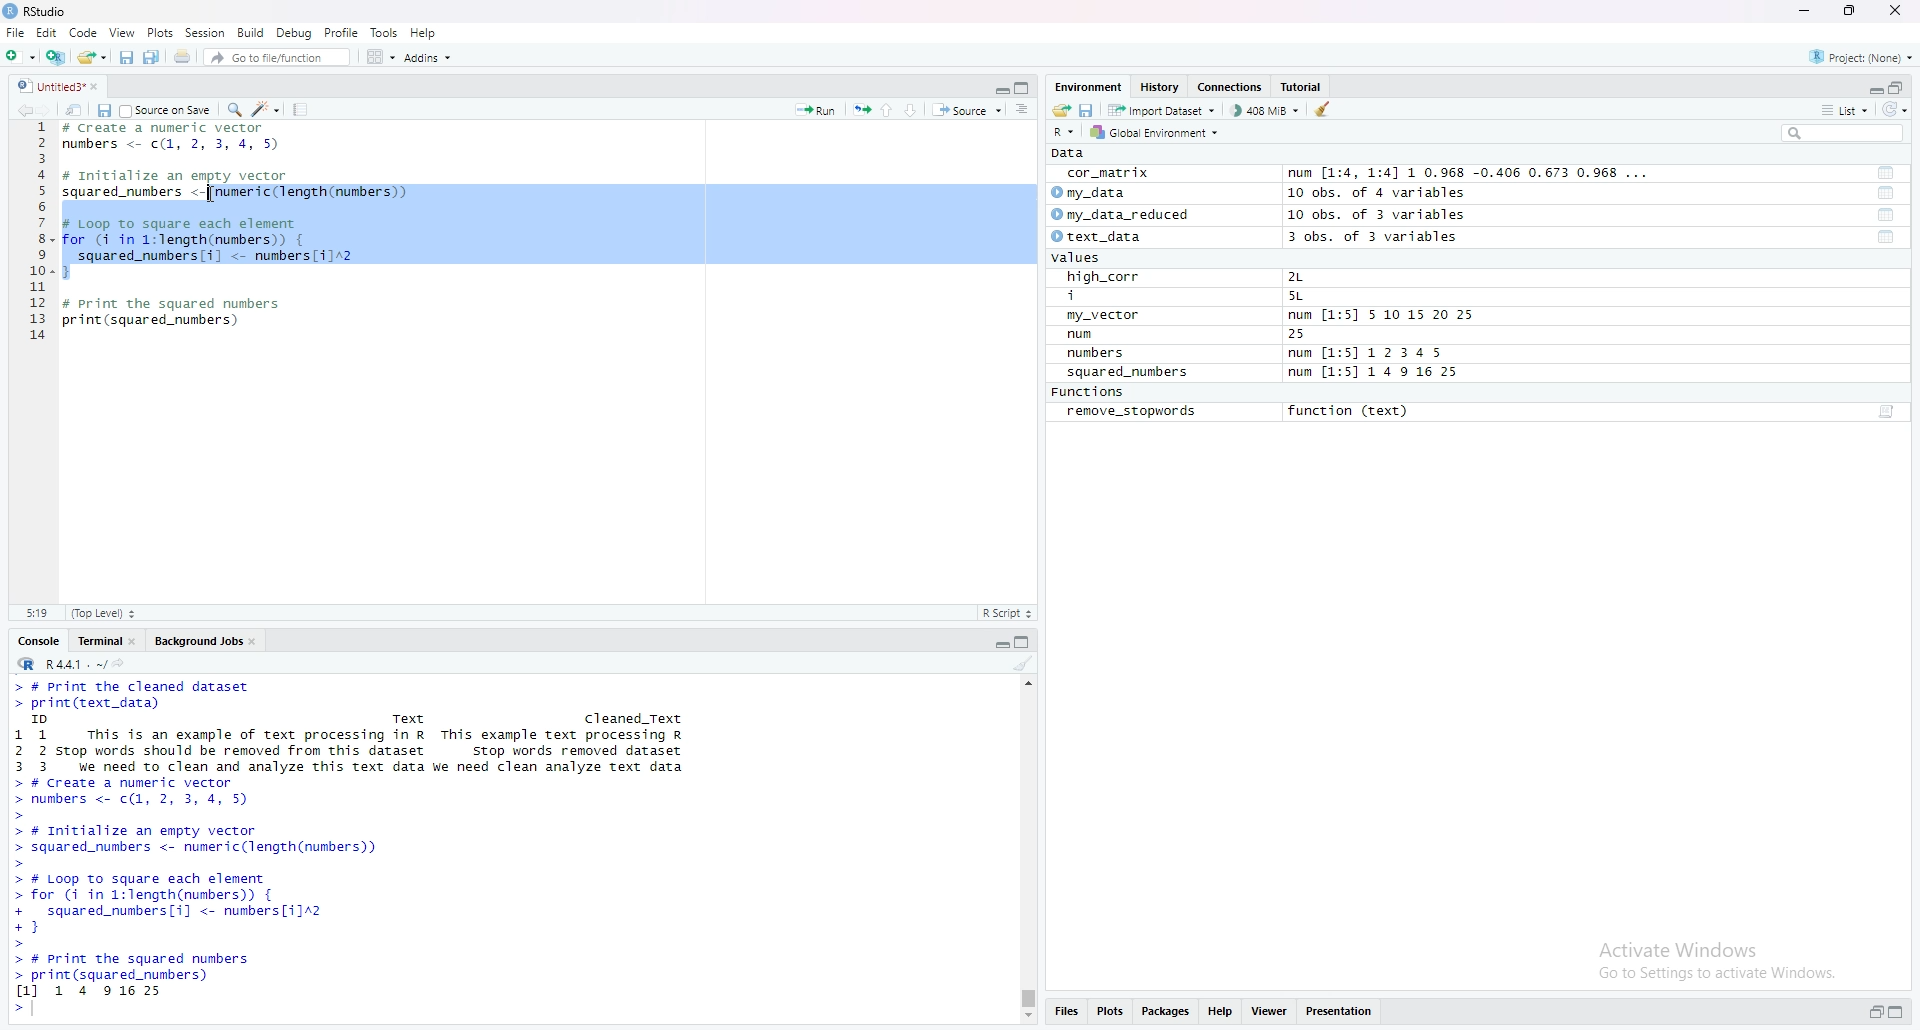  Describe the element at coordinates (1843, 133) in the screenshot. I see `Search` at that location.